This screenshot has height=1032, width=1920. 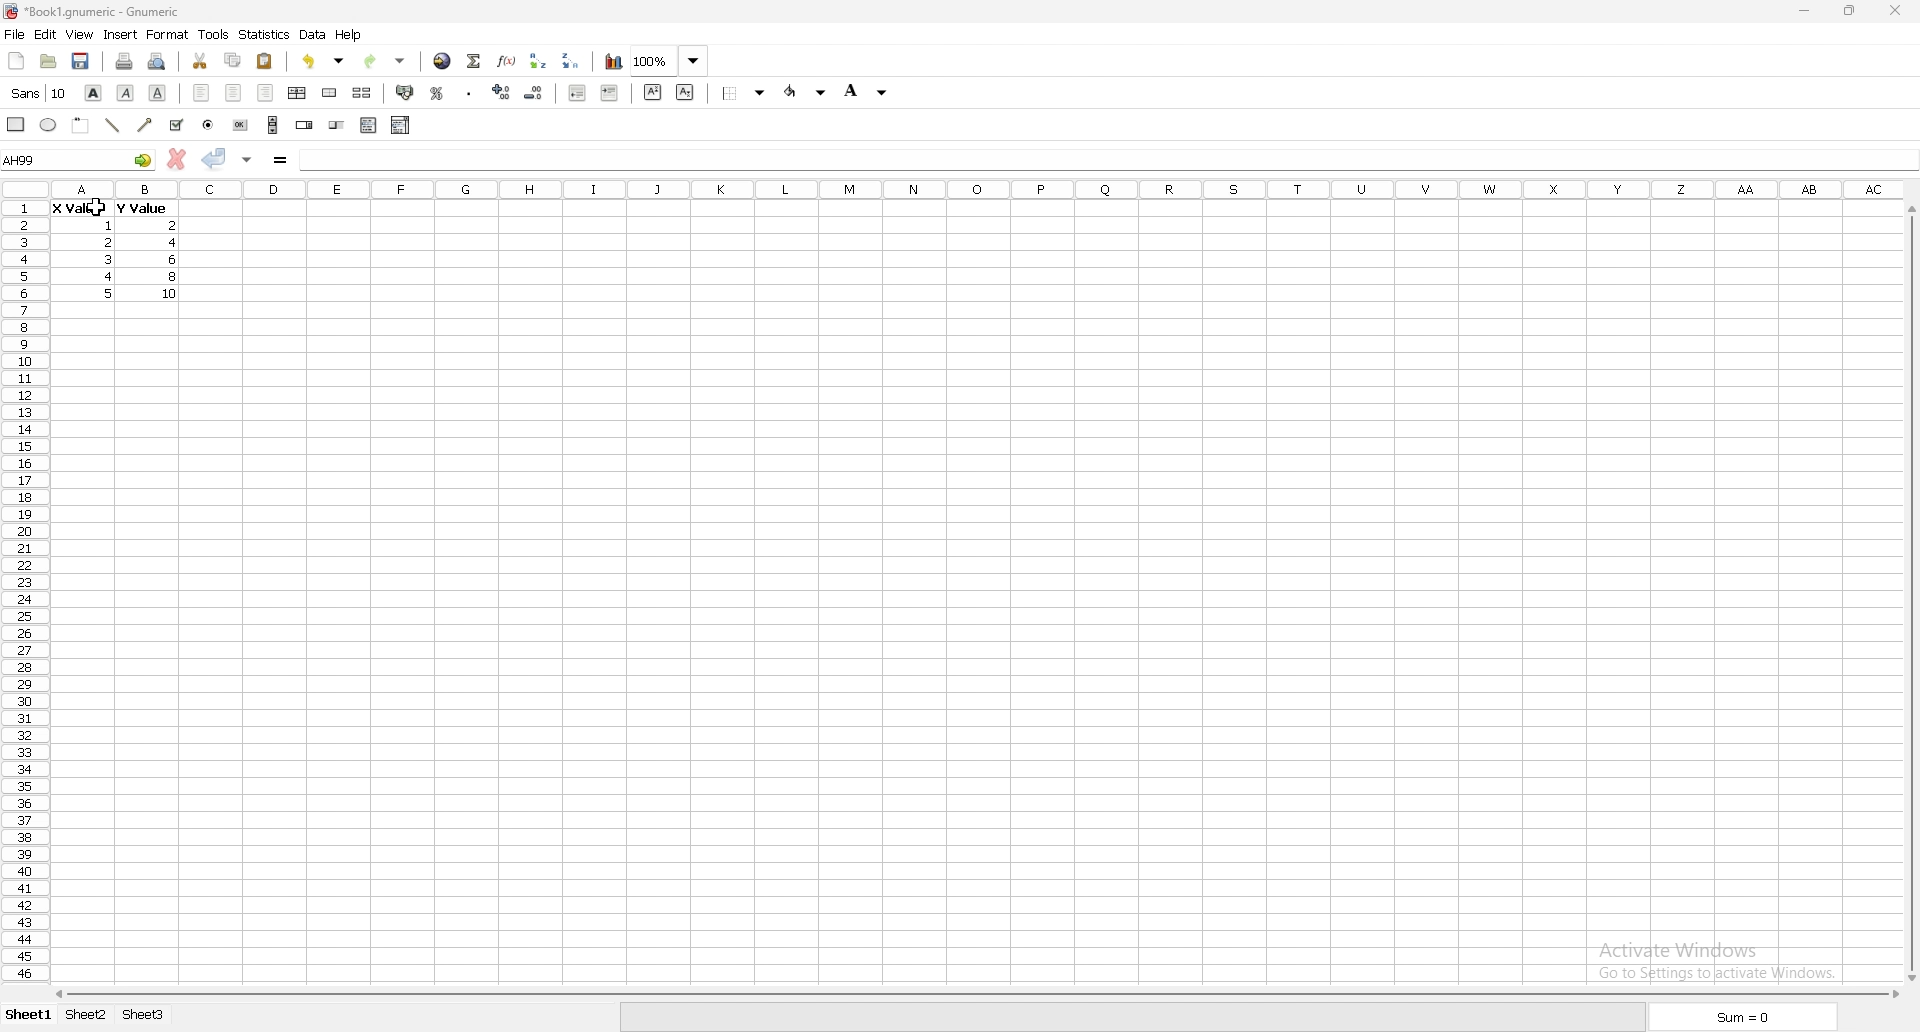 I want to click on right align, so click(x=265, y=93).